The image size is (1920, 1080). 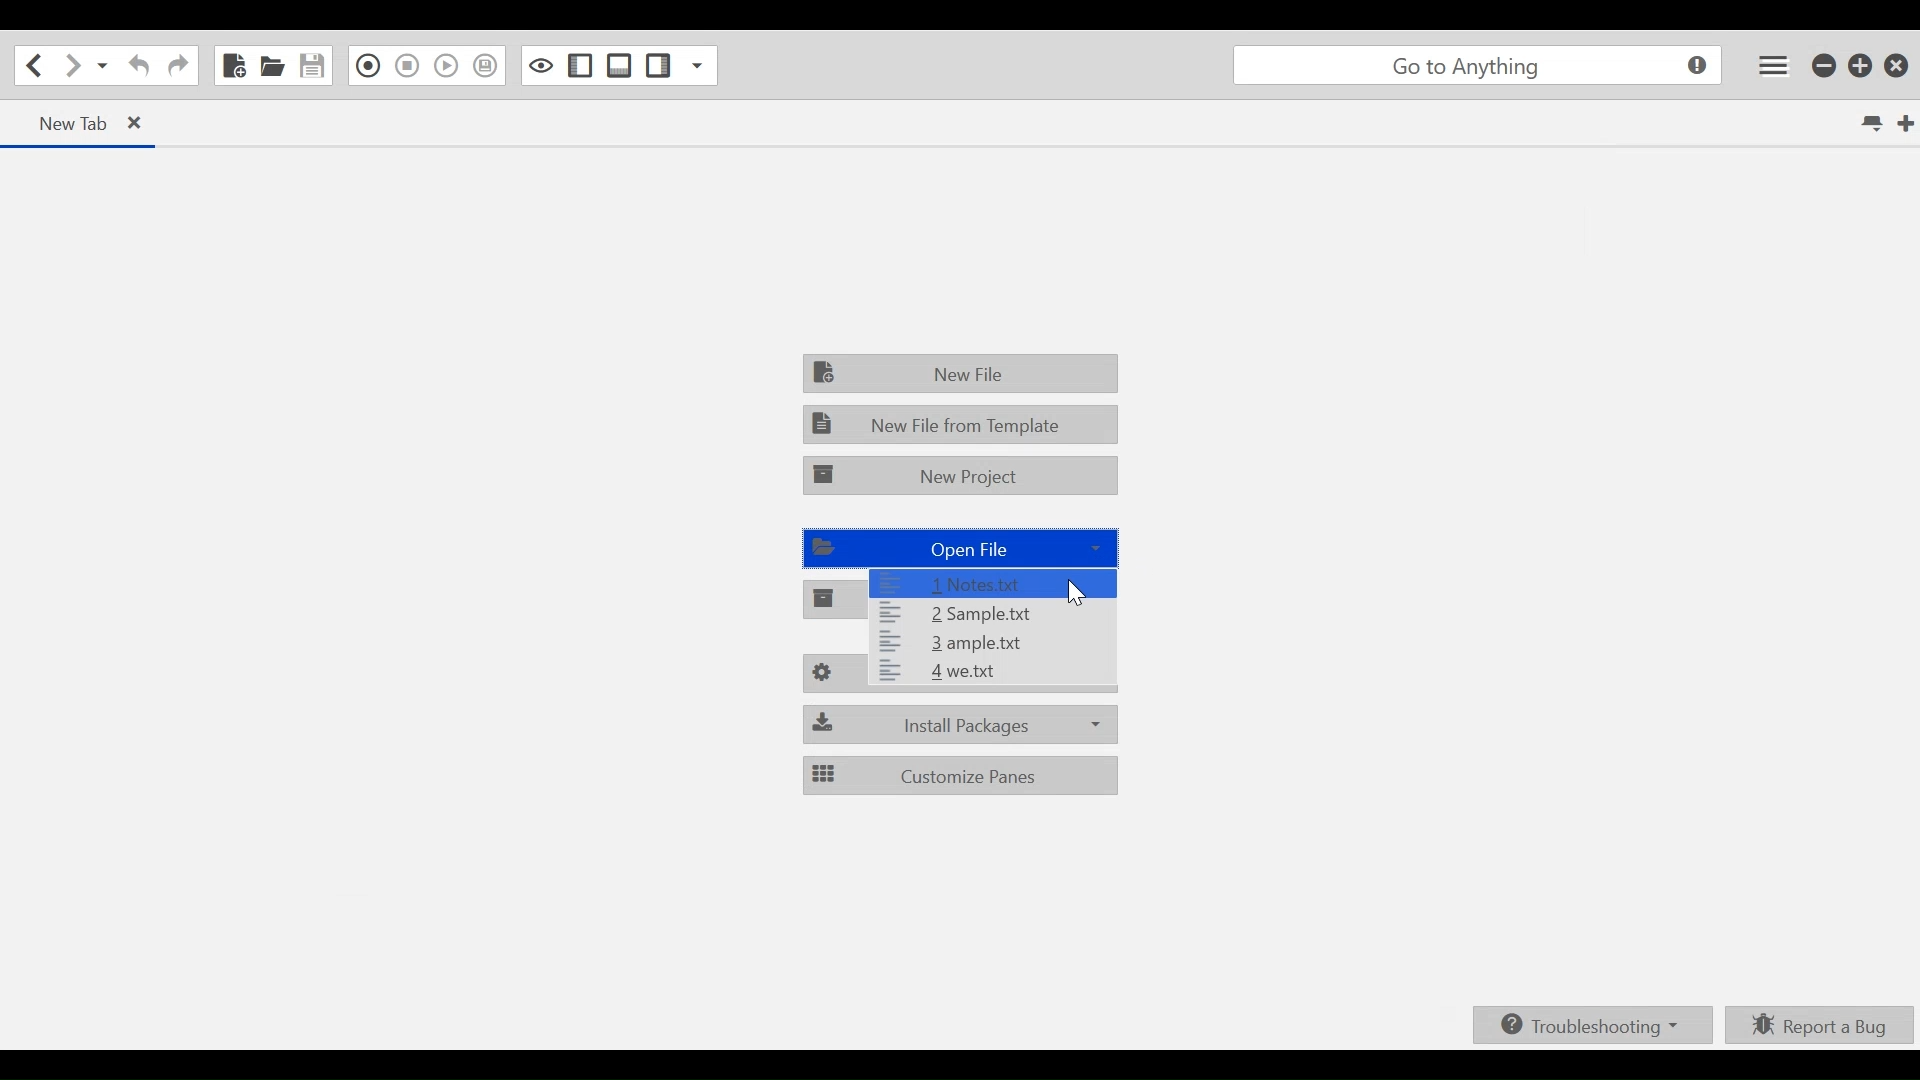 I want to click on Go back one location, so click(x=29, y=65).